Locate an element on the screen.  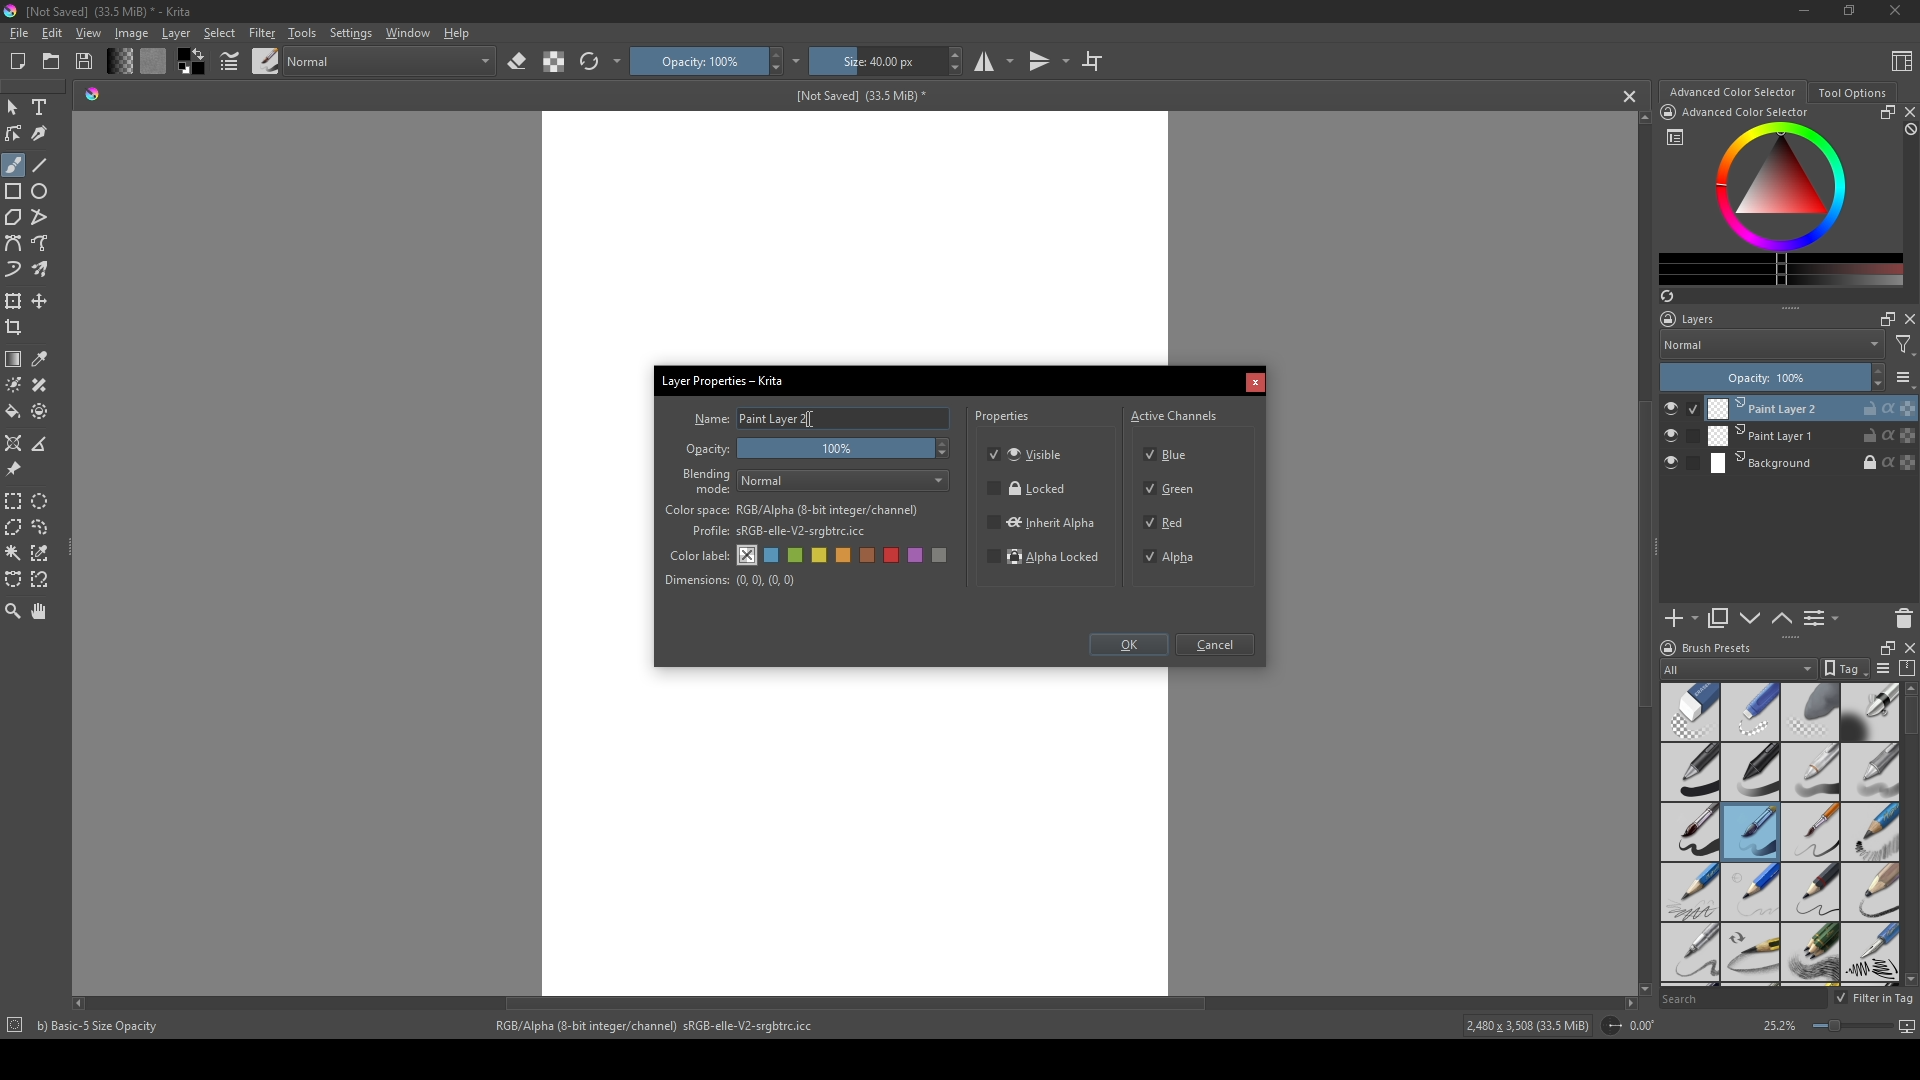
Layer Properties - Krita is located at coordinates (725, 378).